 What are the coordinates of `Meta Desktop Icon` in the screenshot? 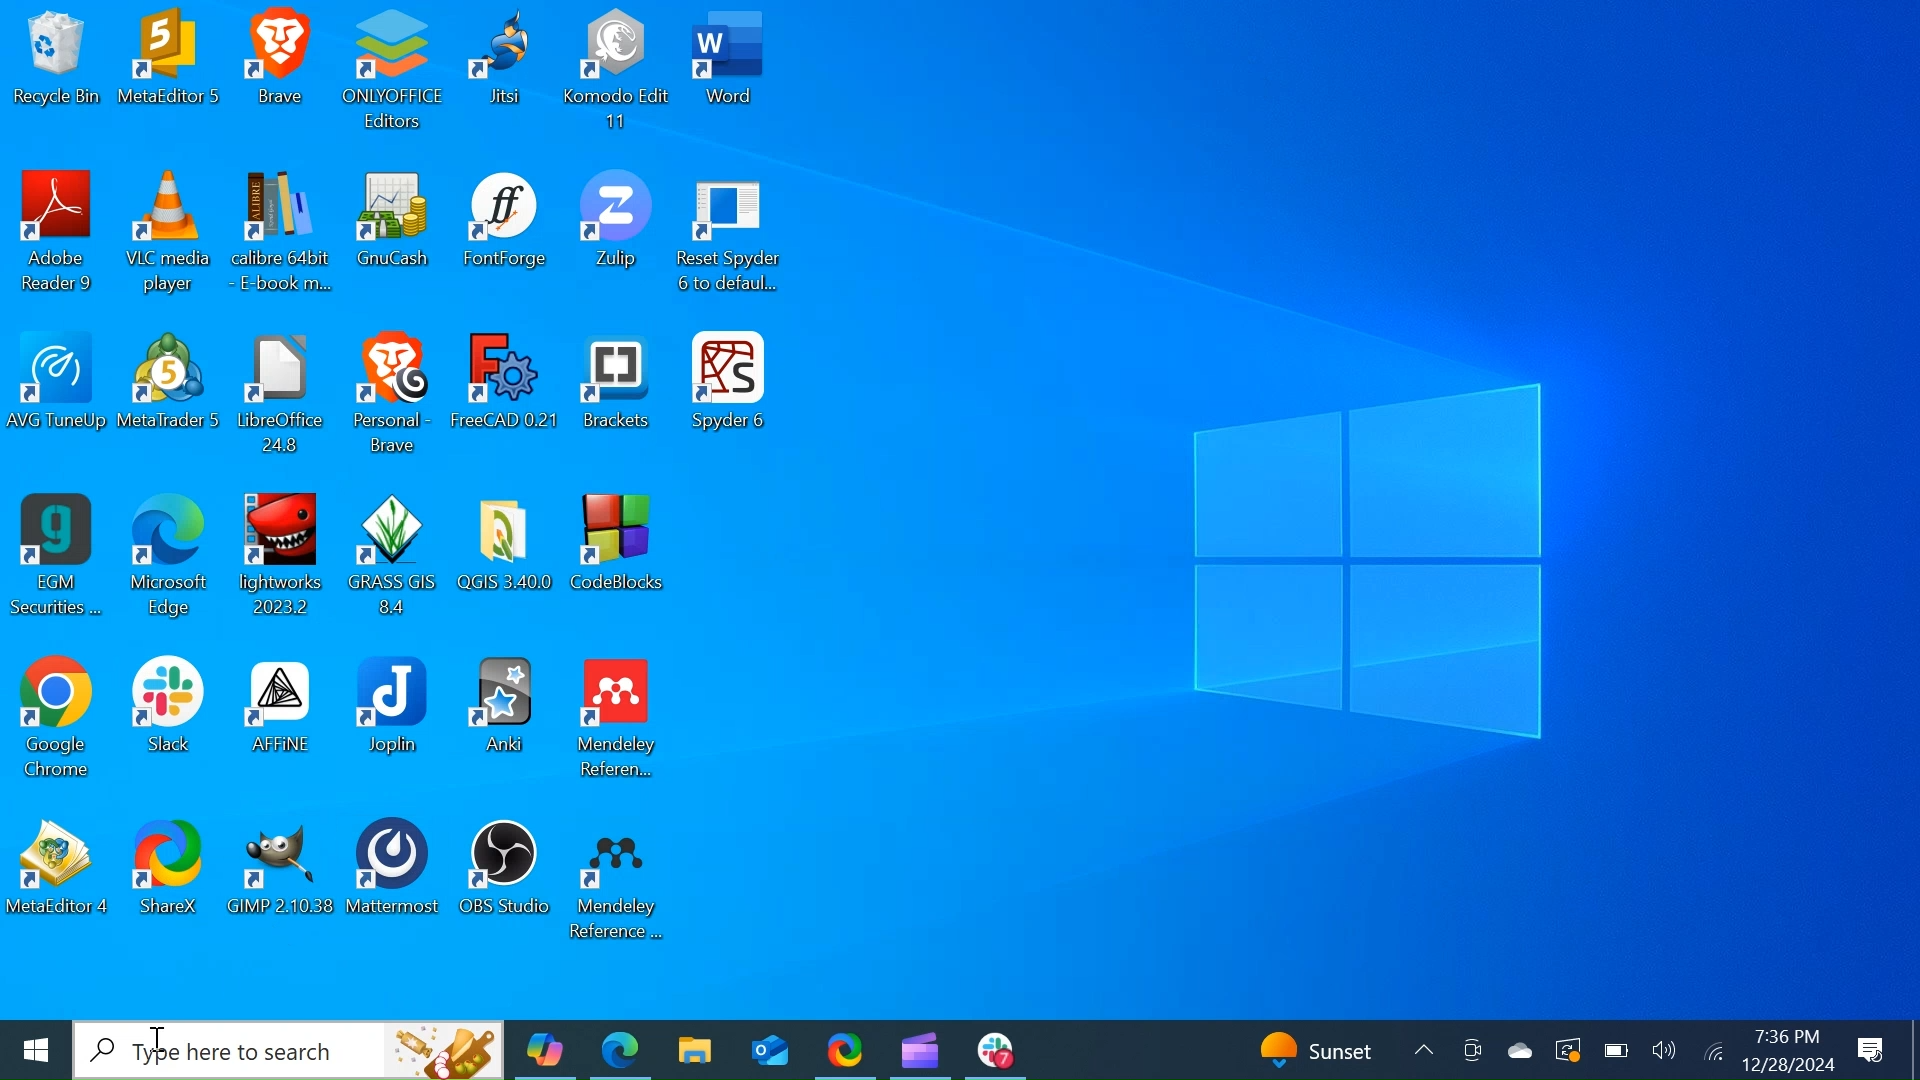 It's located at (58, 882).